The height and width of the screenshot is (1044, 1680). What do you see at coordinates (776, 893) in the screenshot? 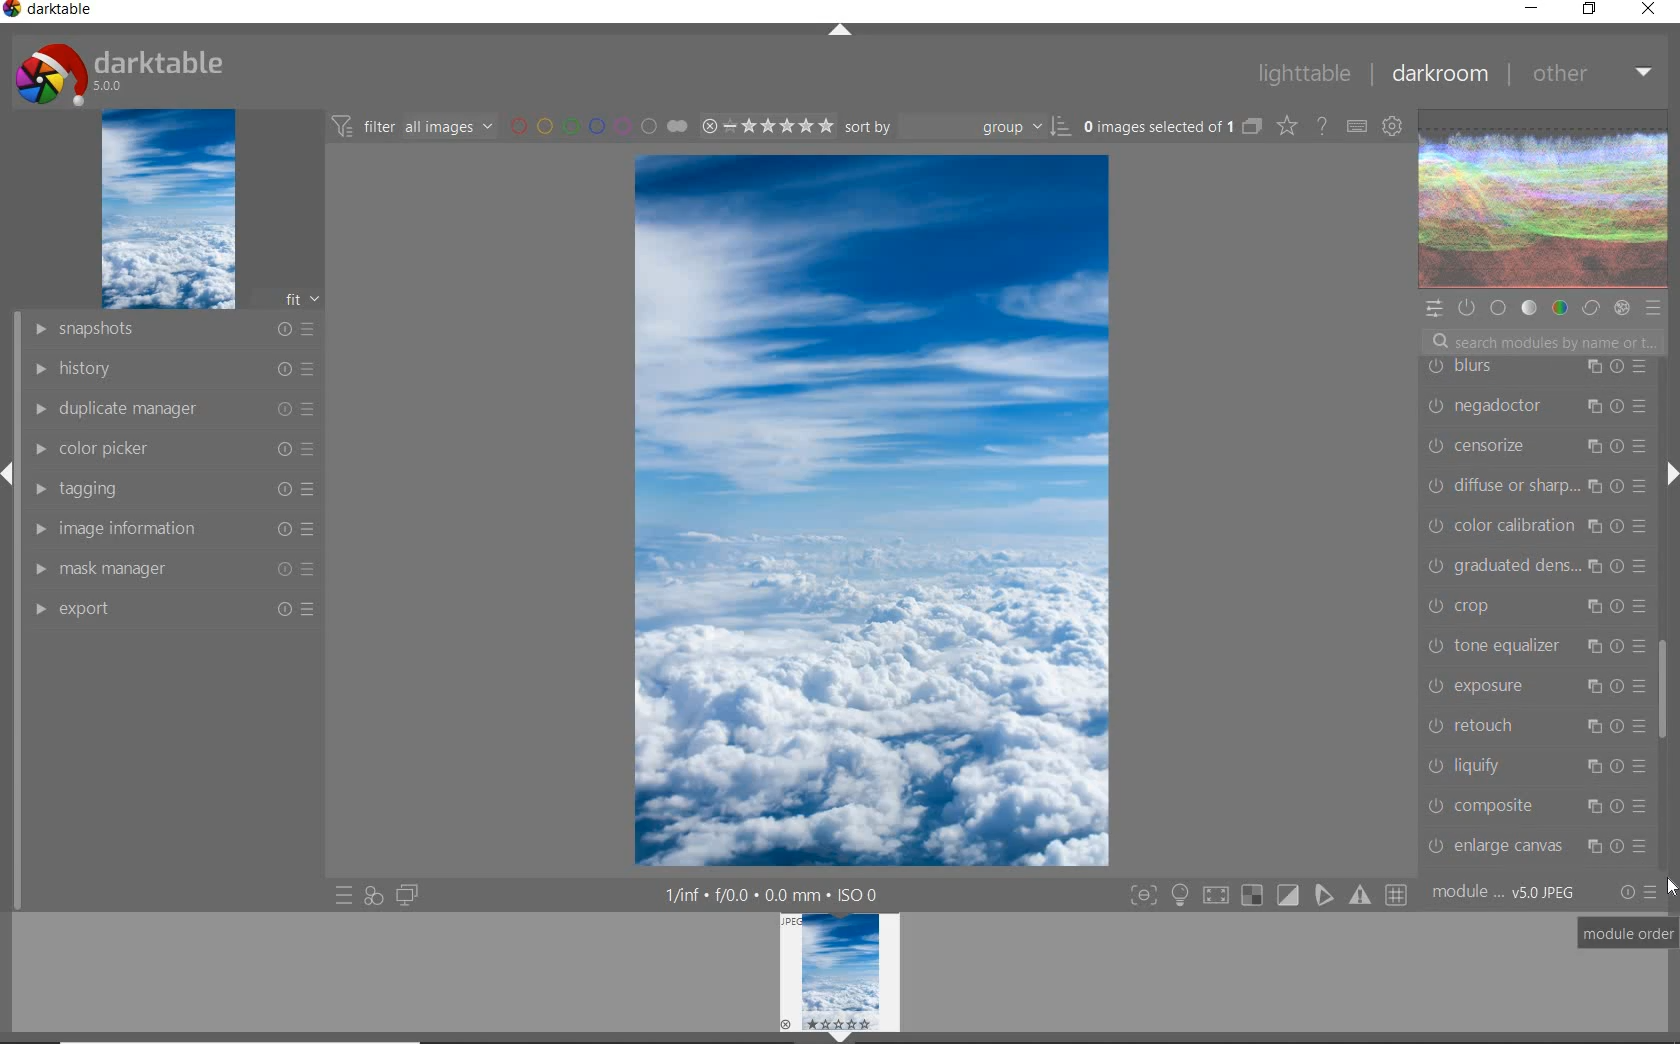
I see `1/inf f/0.0 0.0 mm ISO 0` at bounding box center [776, 893].